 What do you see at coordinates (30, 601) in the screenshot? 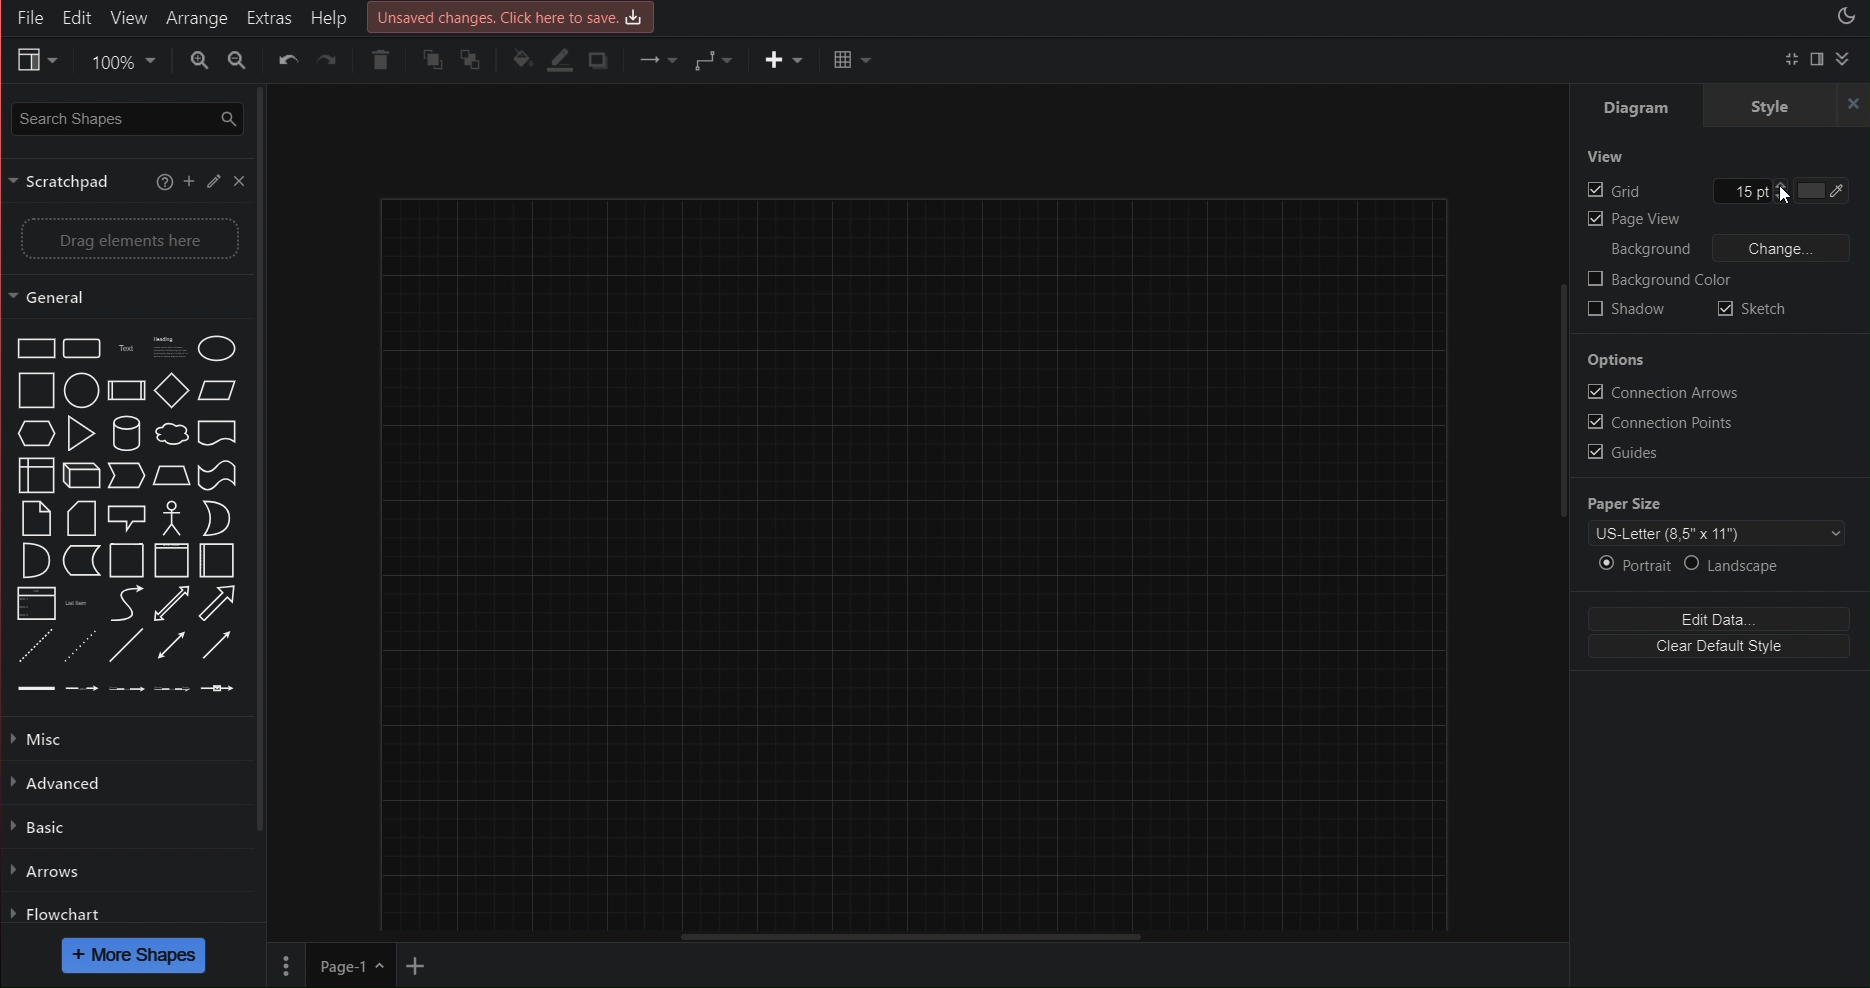
I see `paragraph` at bounding box center [30, 601].